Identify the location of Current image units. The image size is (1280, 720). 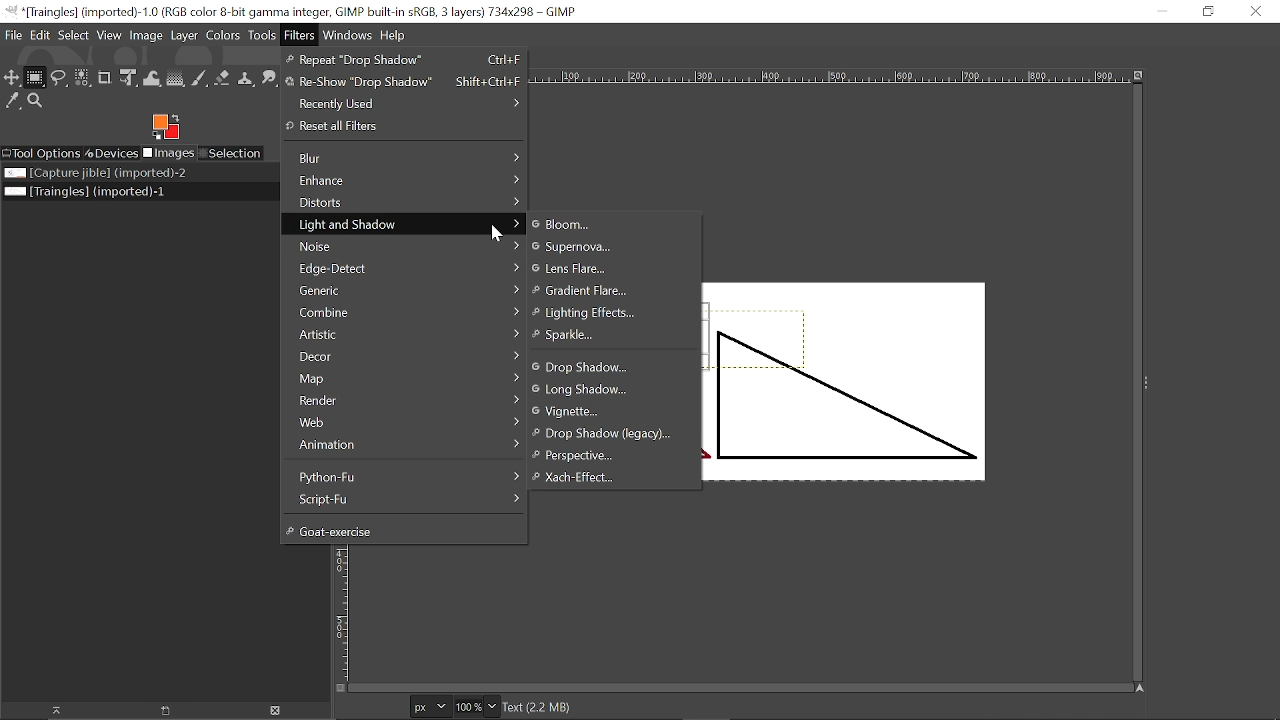
(425, 705).